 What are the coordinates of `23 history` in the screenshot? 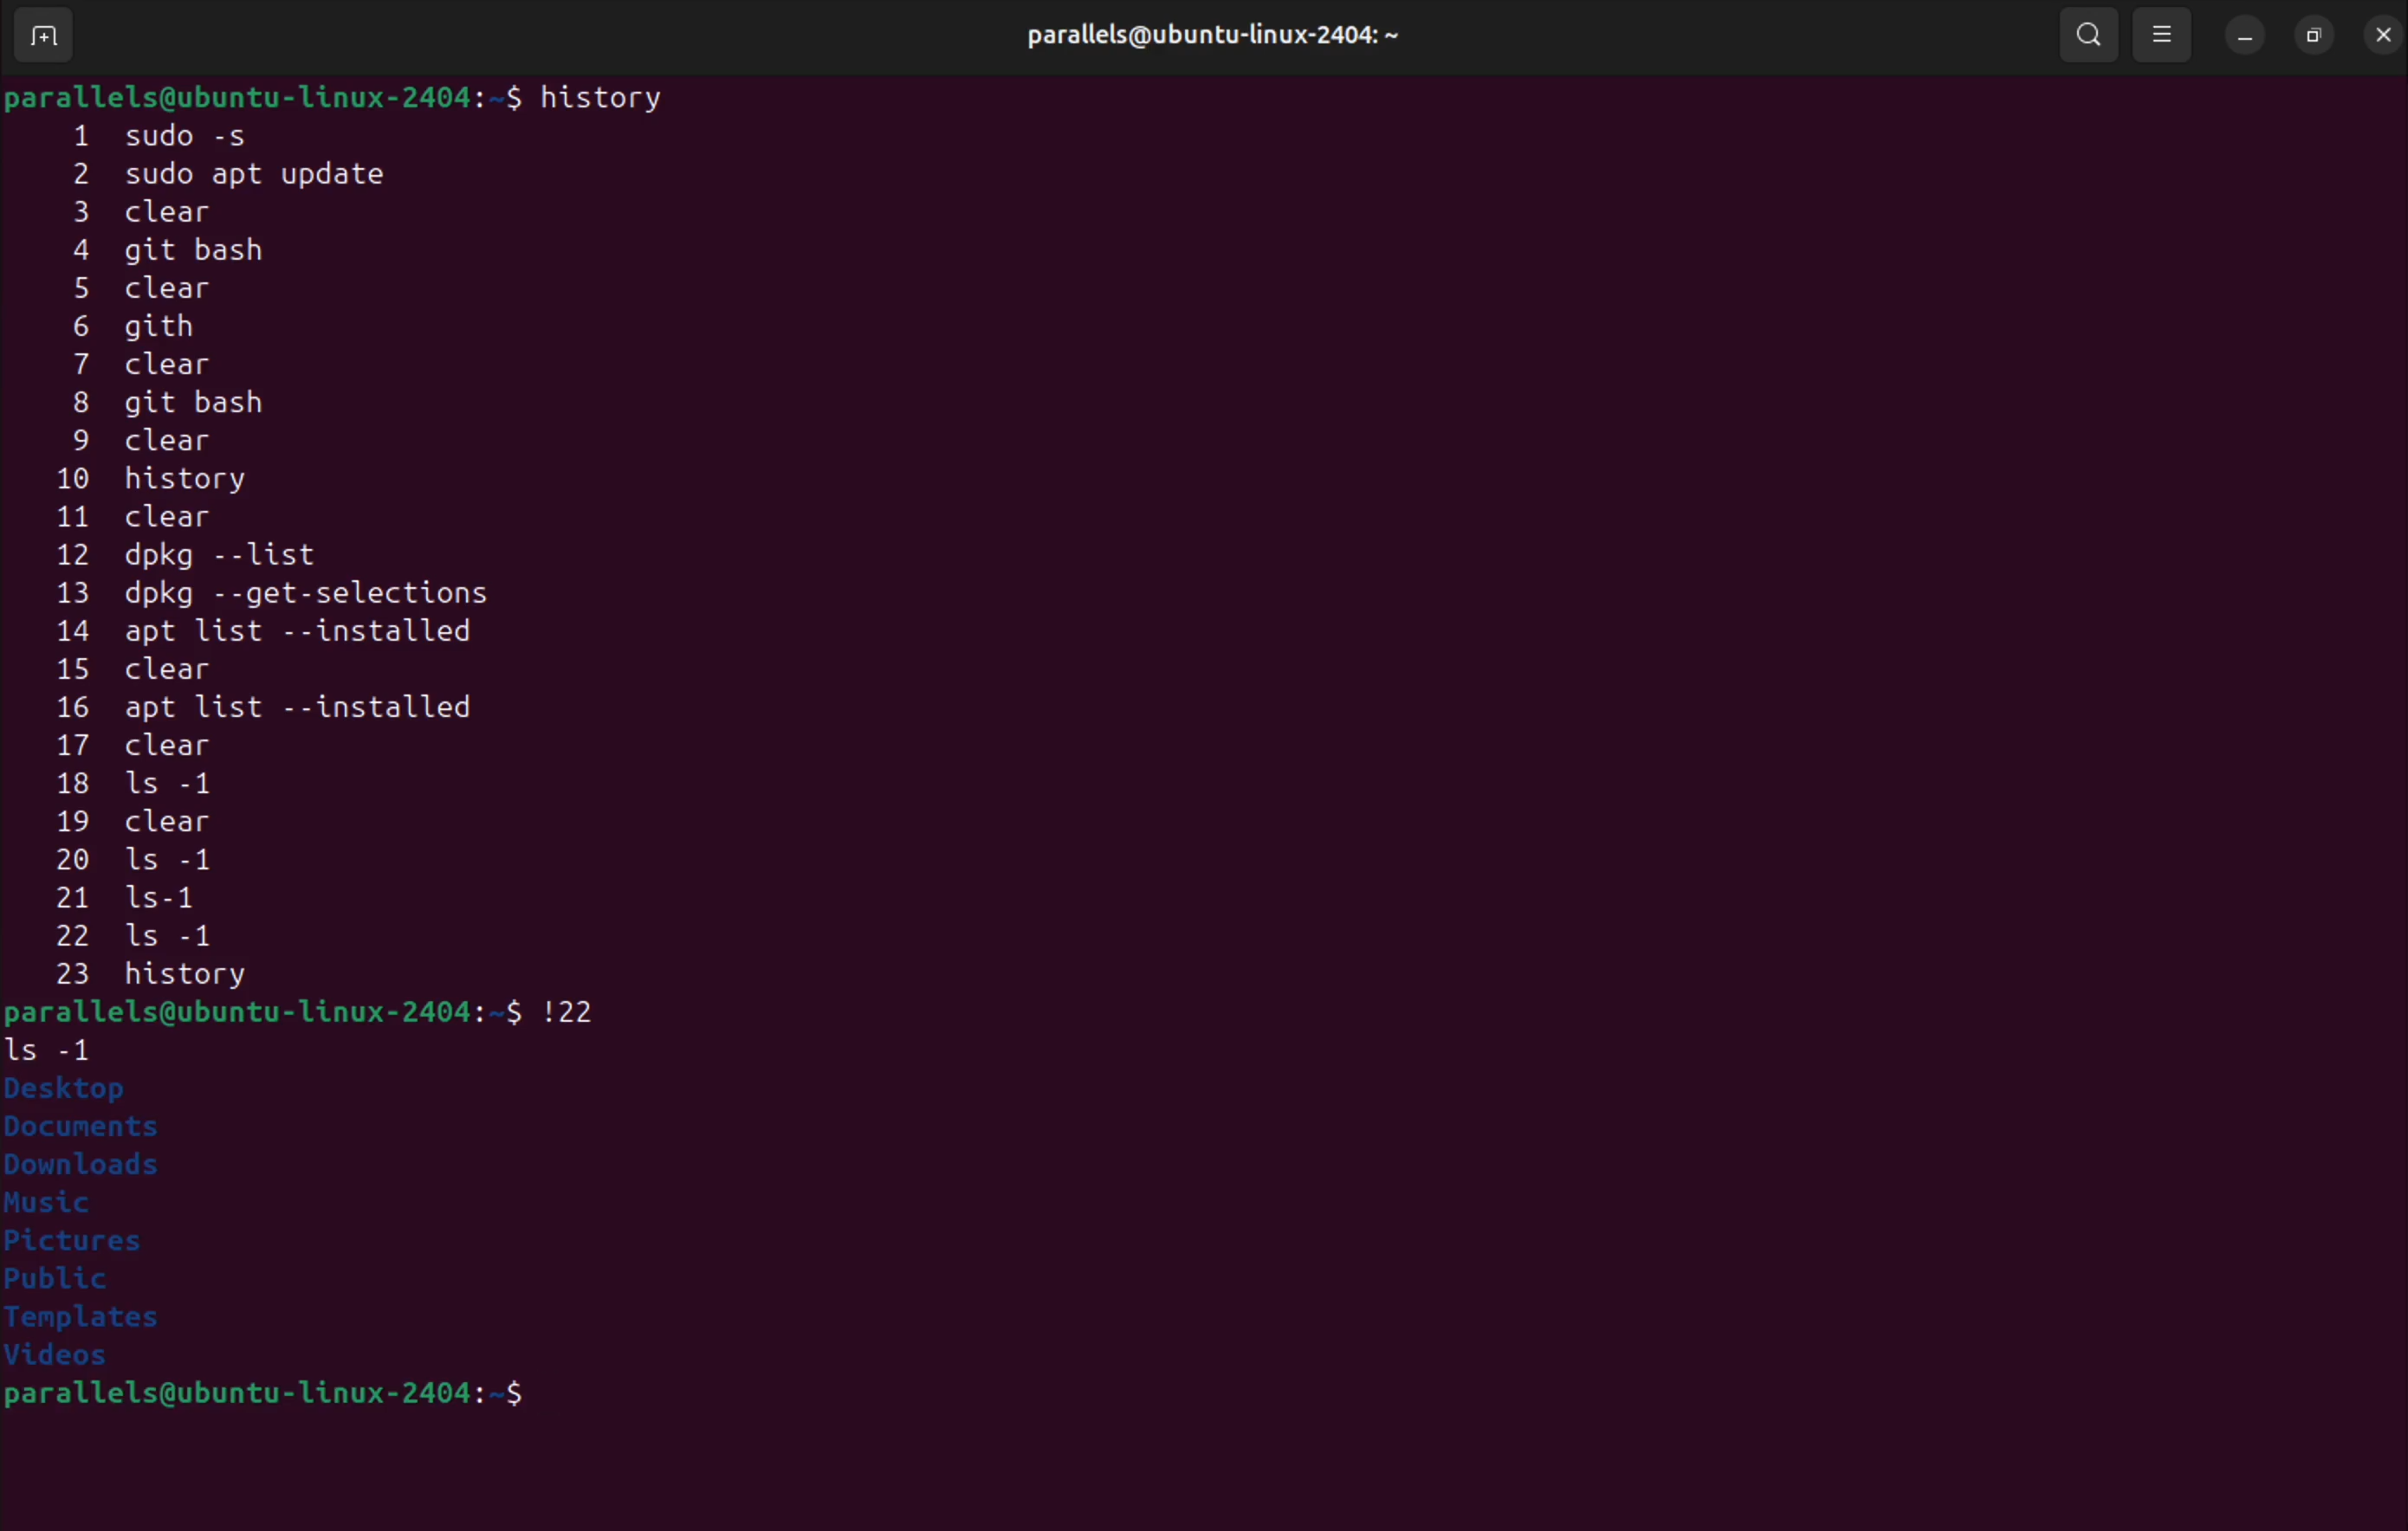 It's located at (205, 977).